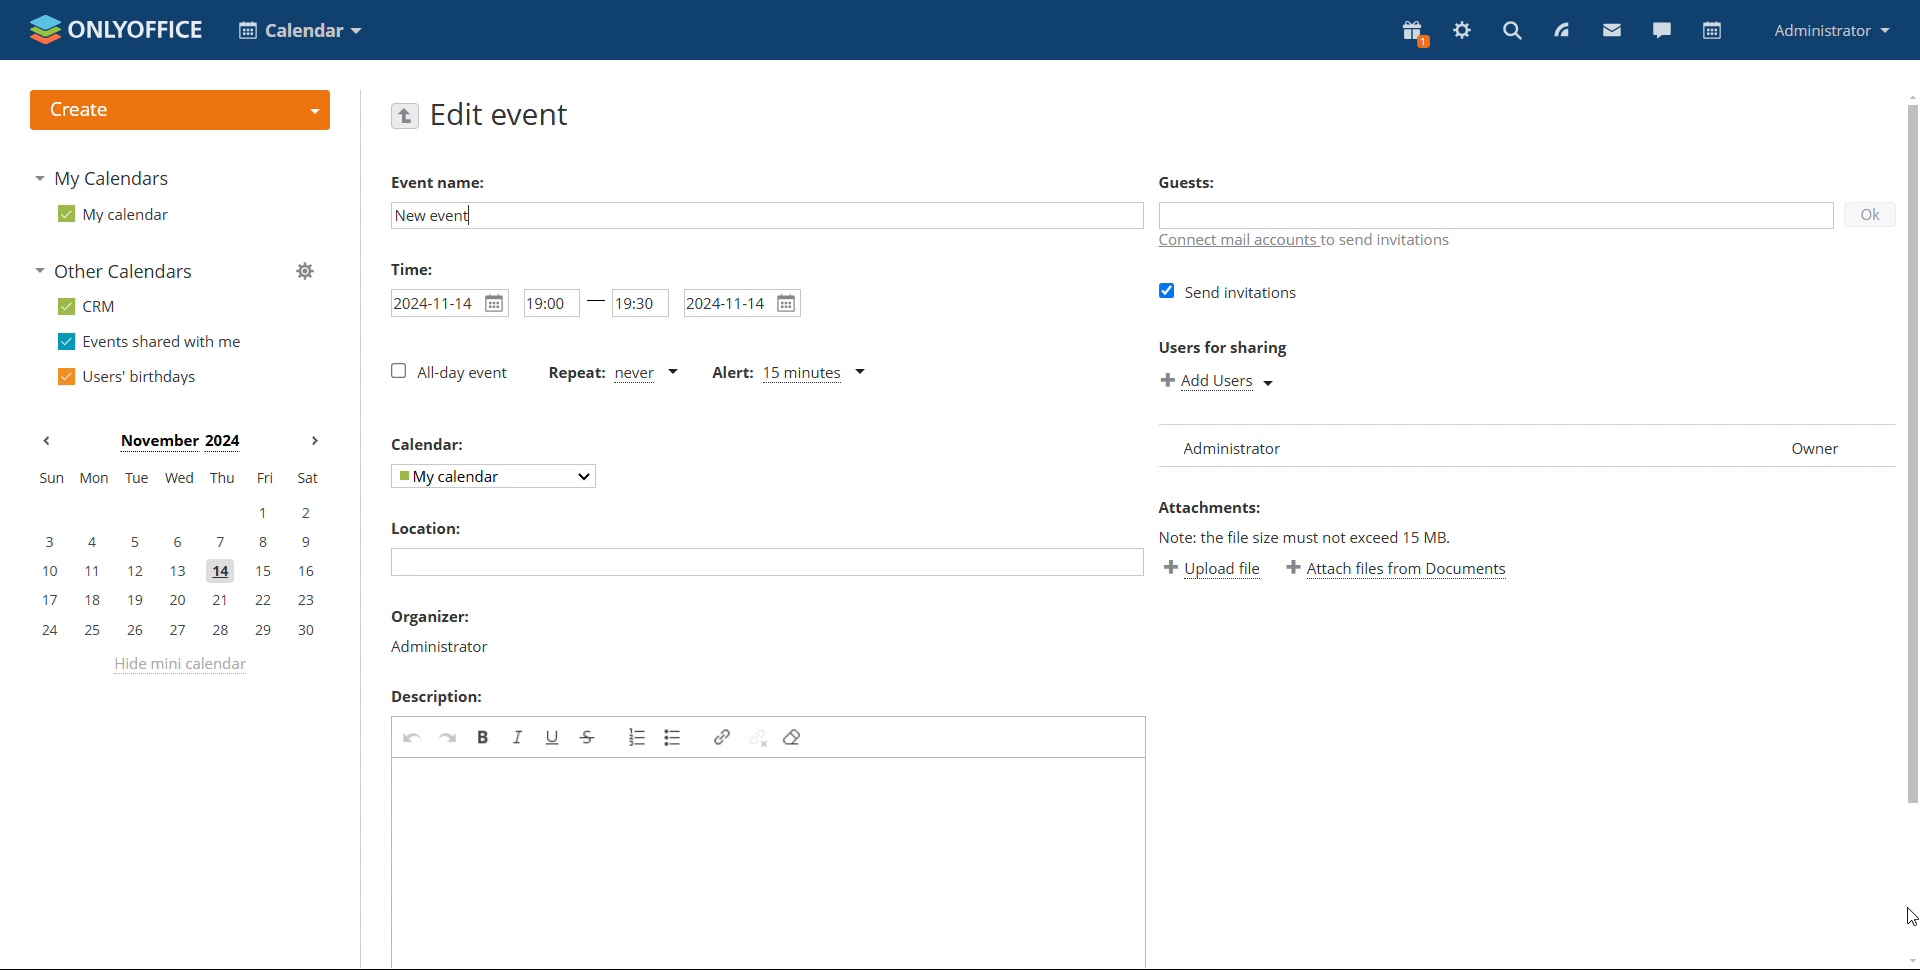 The image size is (1920, 970). Describe the element at coordinates (1463, 30) in the screenshot. I see `settings` at that location.